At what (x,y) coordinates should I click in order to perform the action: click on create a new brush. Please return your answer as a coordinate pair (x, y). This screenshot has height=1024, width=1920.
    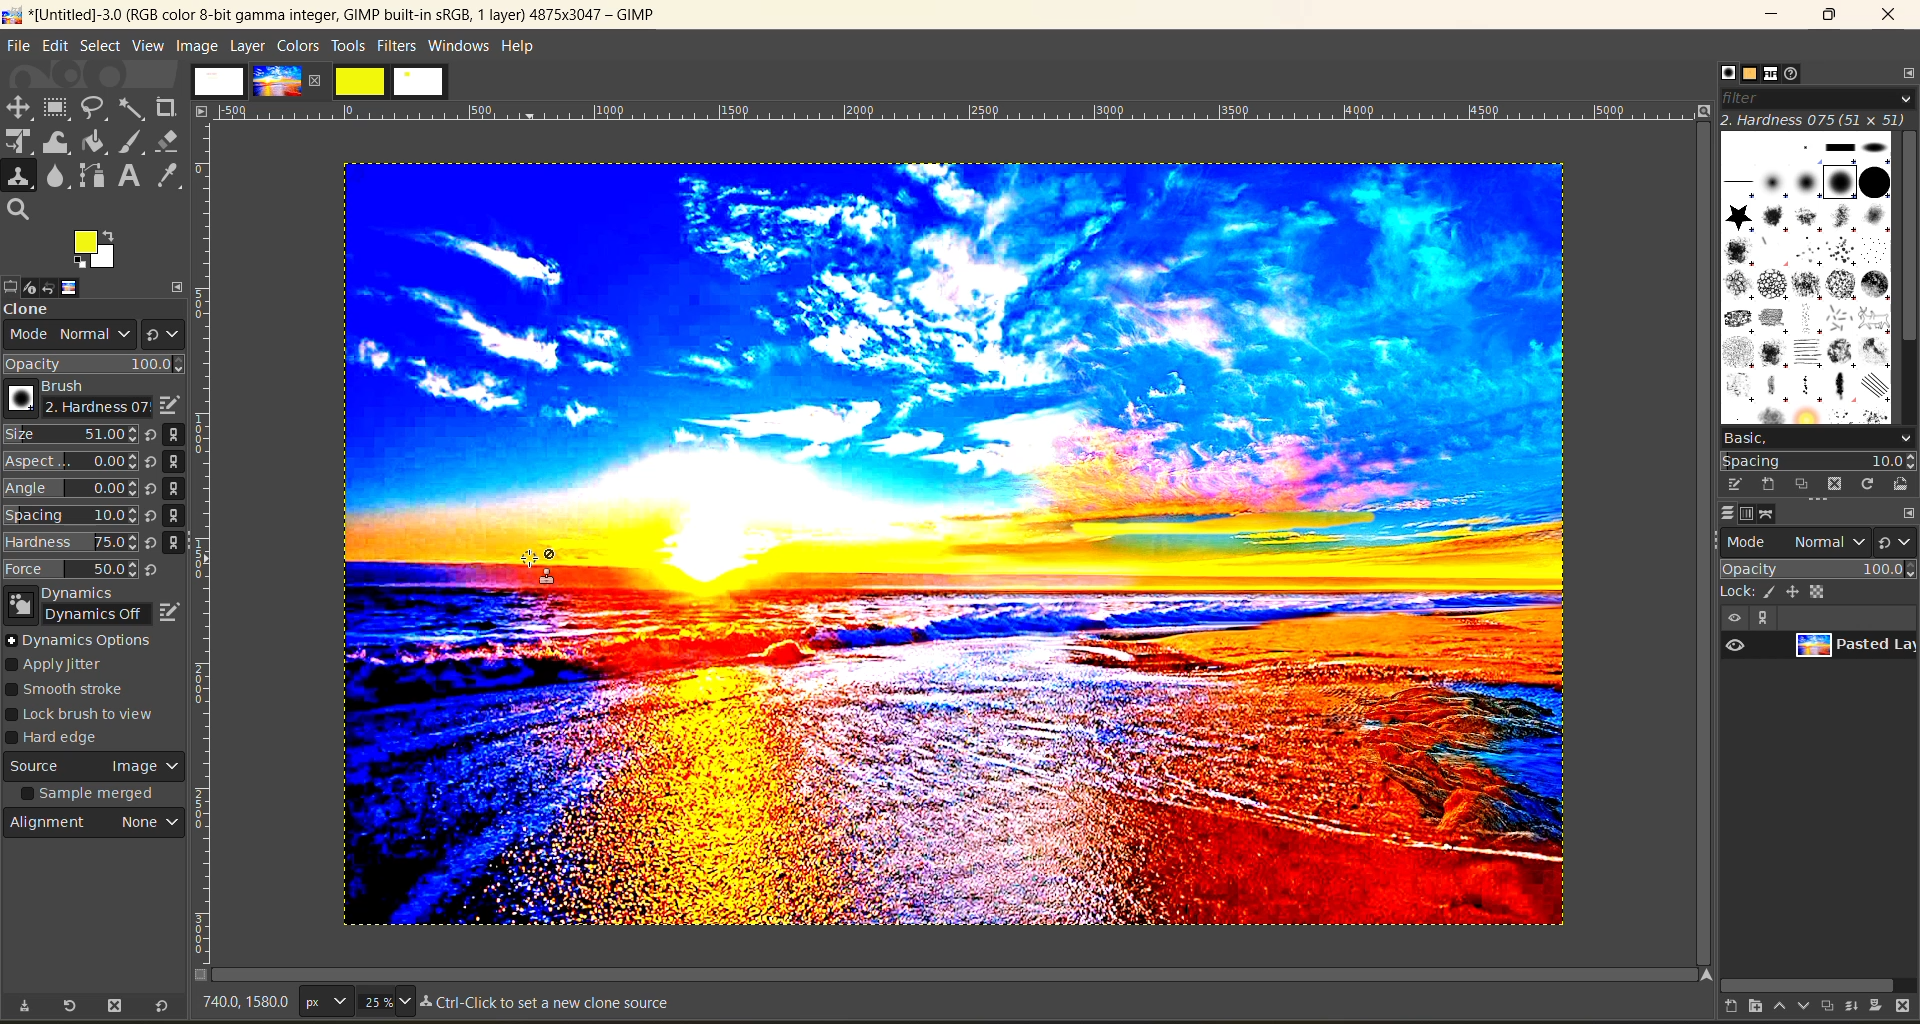
    Looking at the image, I should click on (1767, 485).